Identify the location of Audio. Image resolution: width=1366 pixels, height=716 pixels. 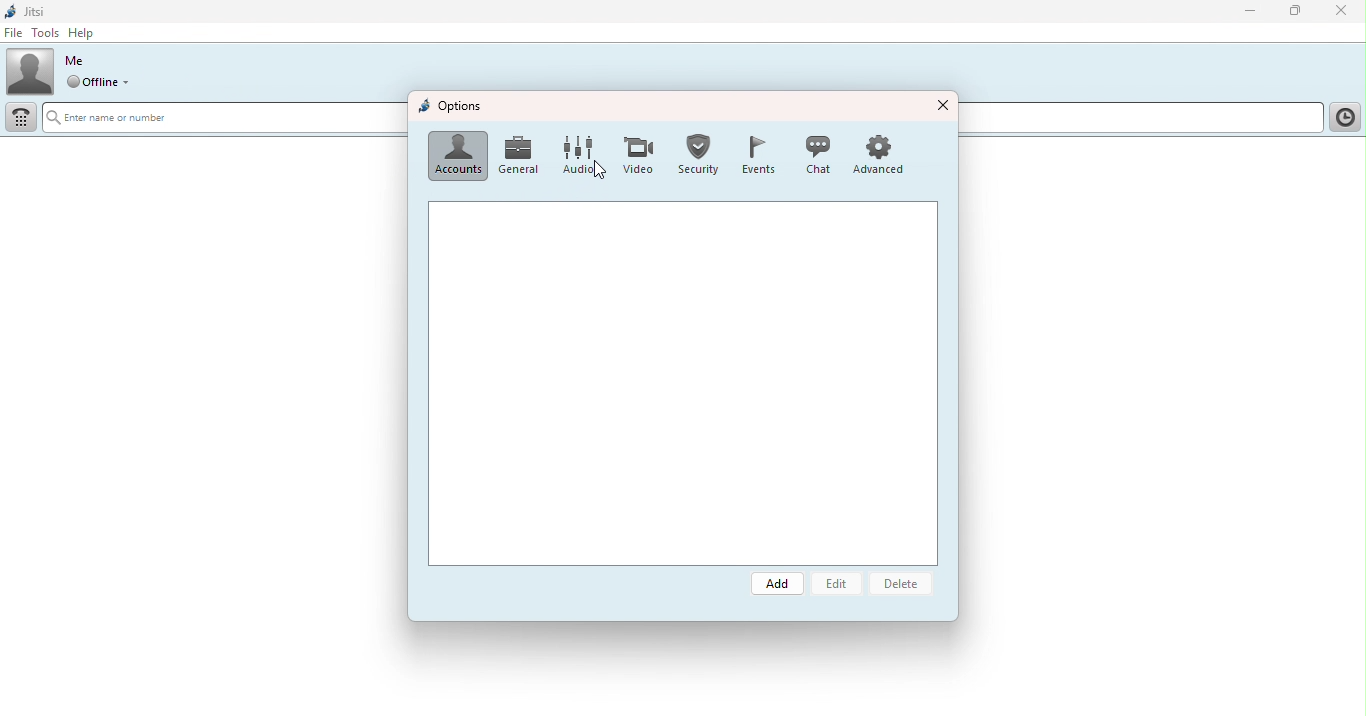
(574, 156).